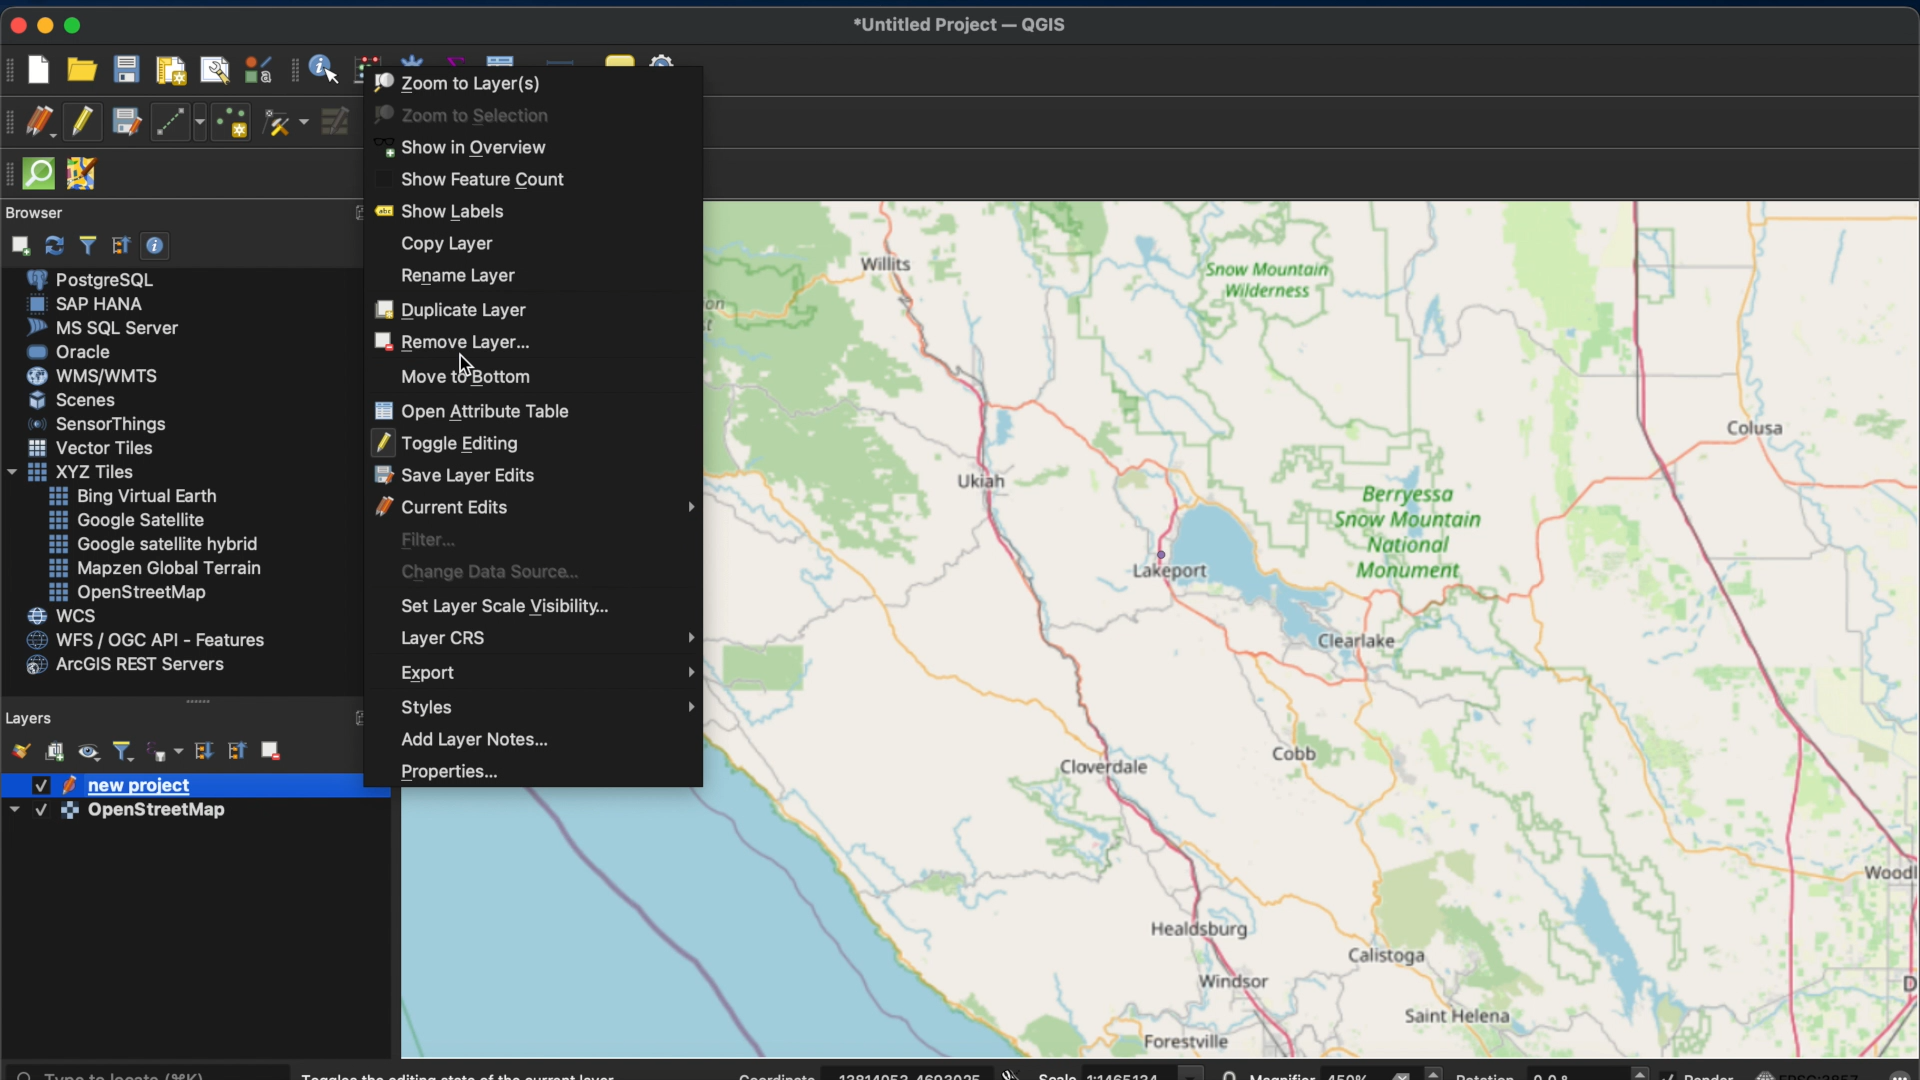 This screenshot has width=1920, height=1080. I want to click on google satellite, so click(125, 521).